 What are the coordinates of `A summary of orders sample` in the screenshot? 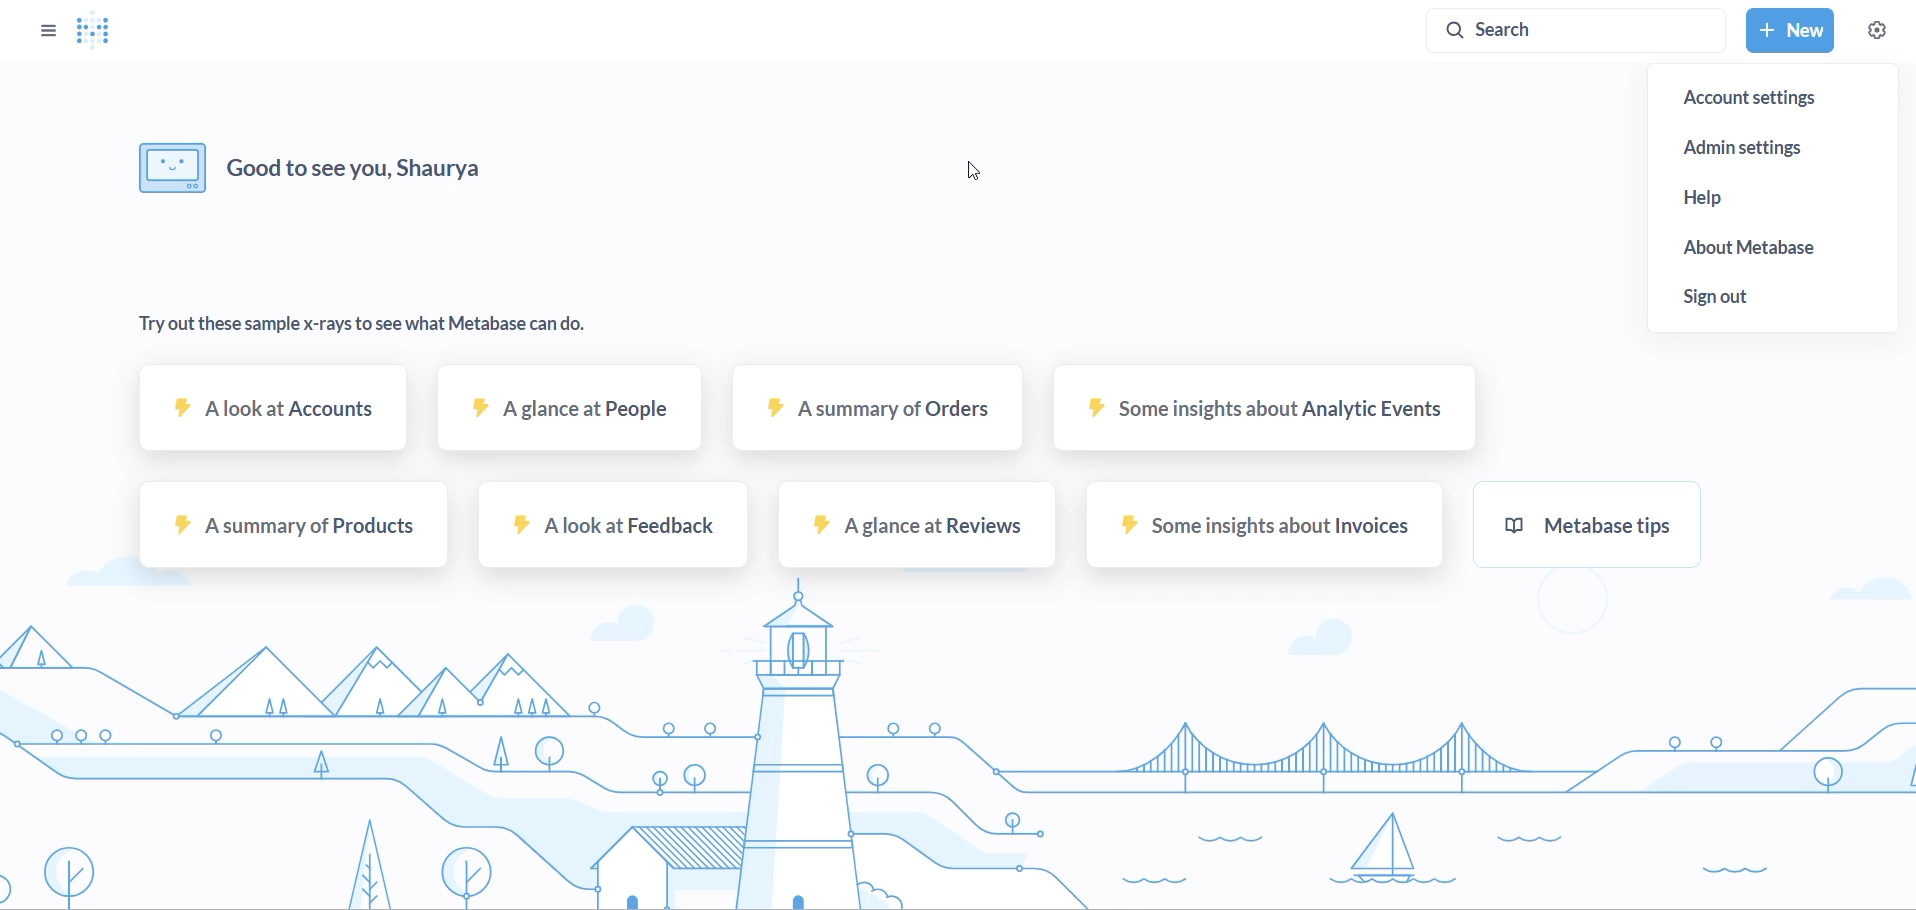 It's located at (874, 421).